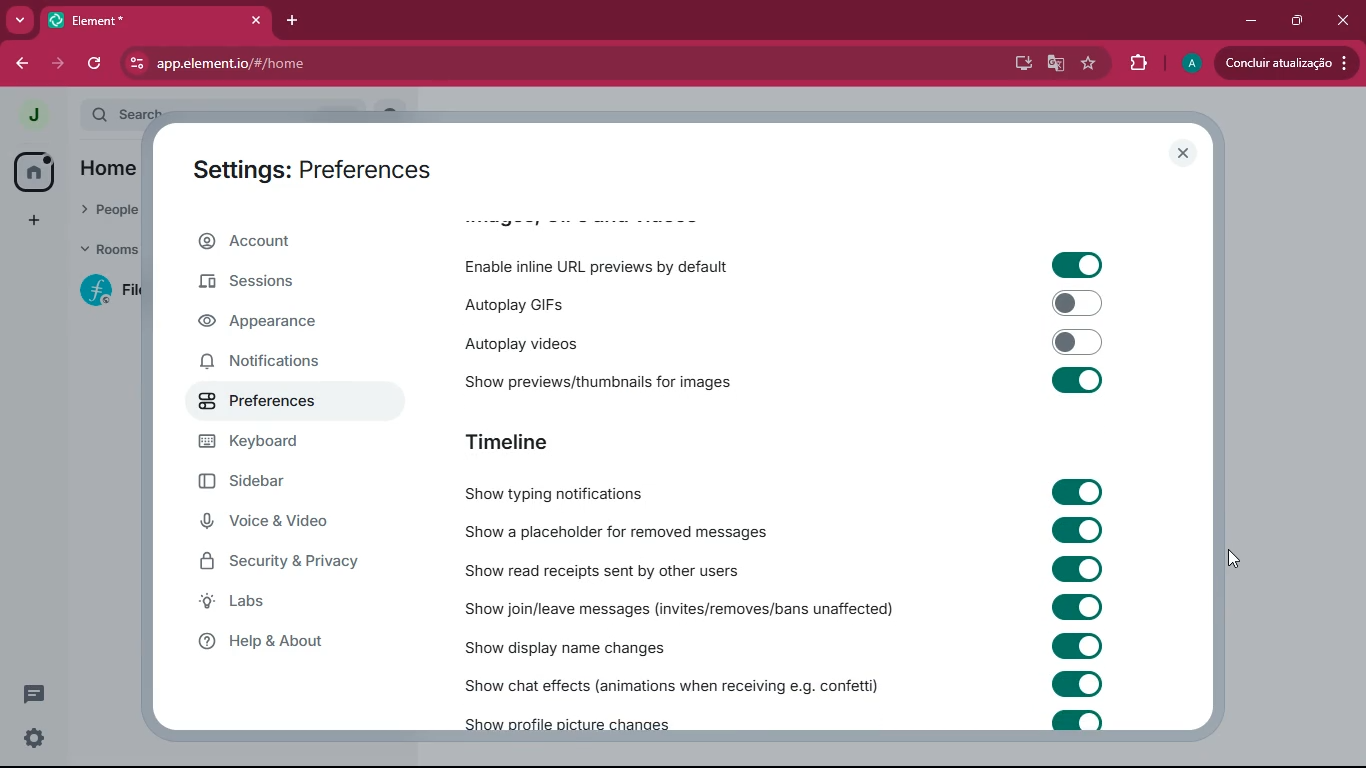  Describe the element at coordinates (568, 645) in the screenshot. I see `show display name changes` at that location.